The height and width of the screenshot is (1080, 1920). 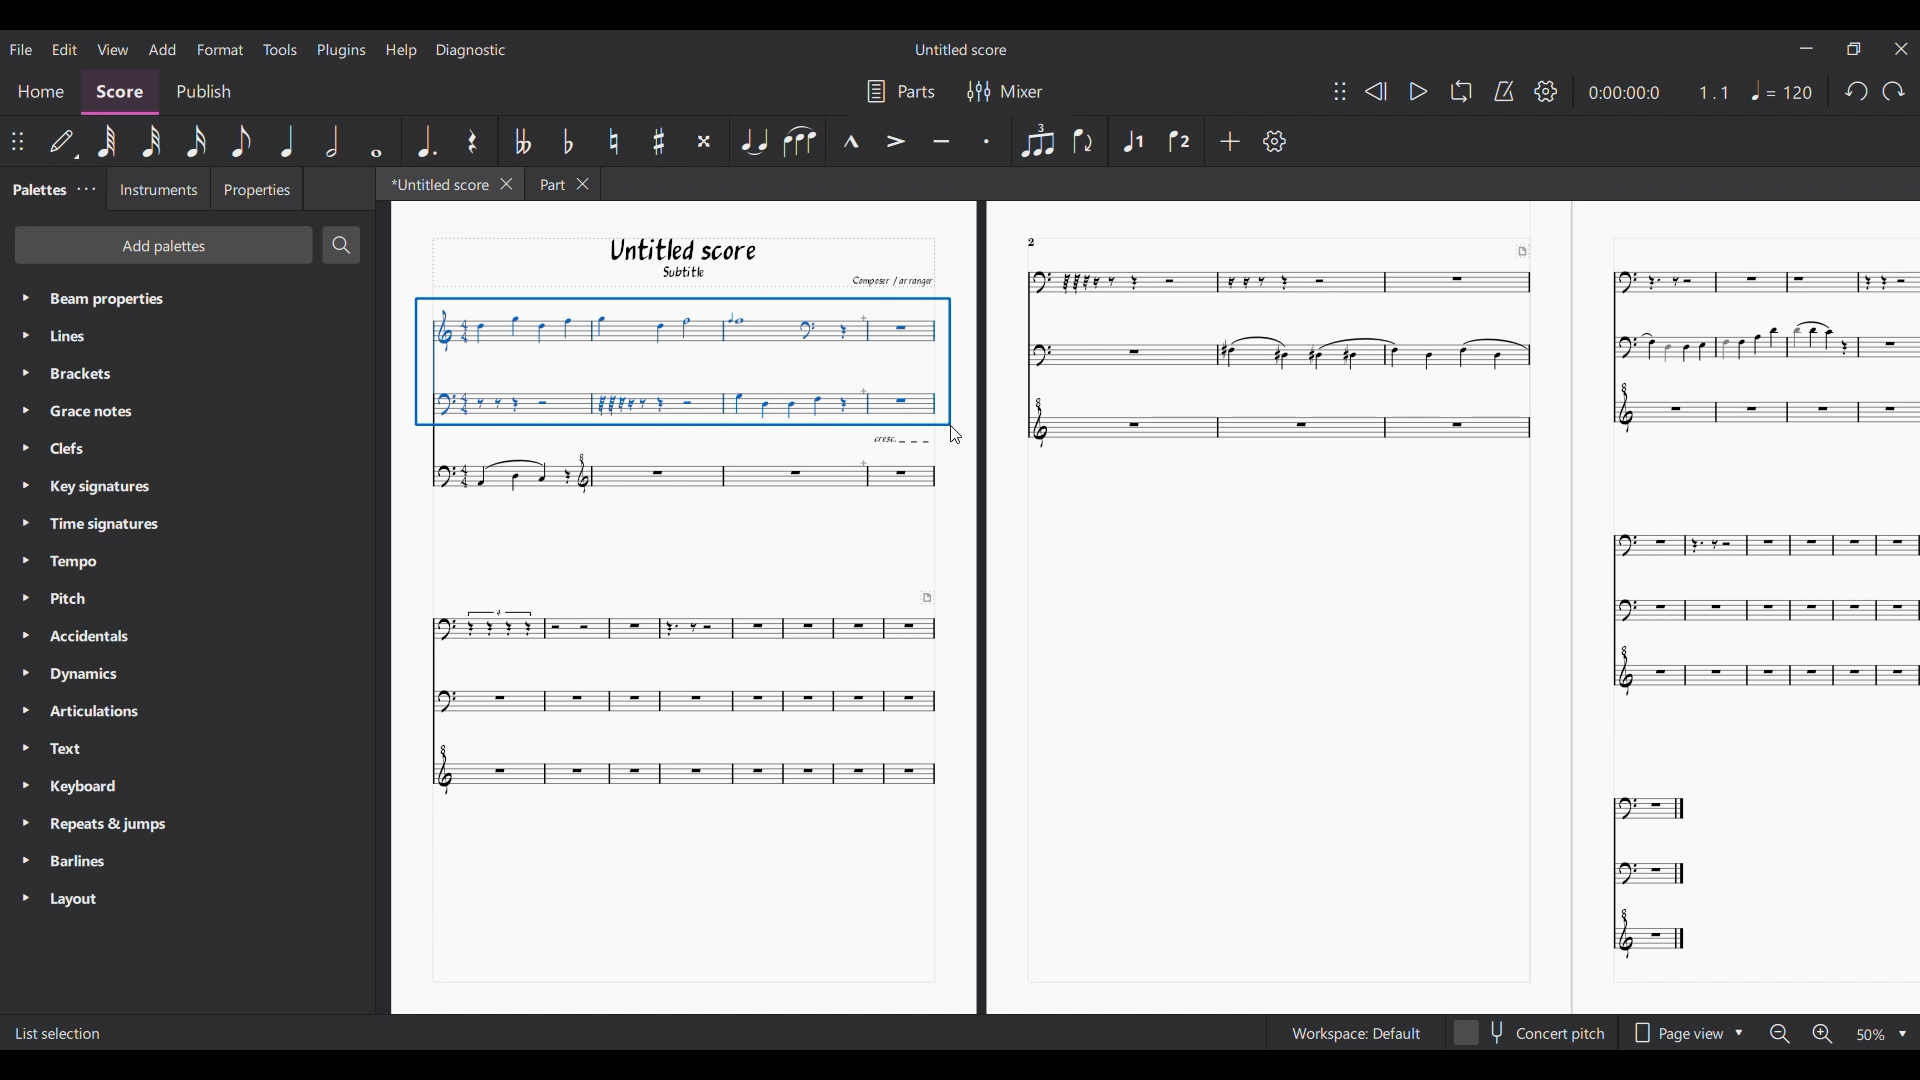 I want to click on Help, so click(x=400, y=51).